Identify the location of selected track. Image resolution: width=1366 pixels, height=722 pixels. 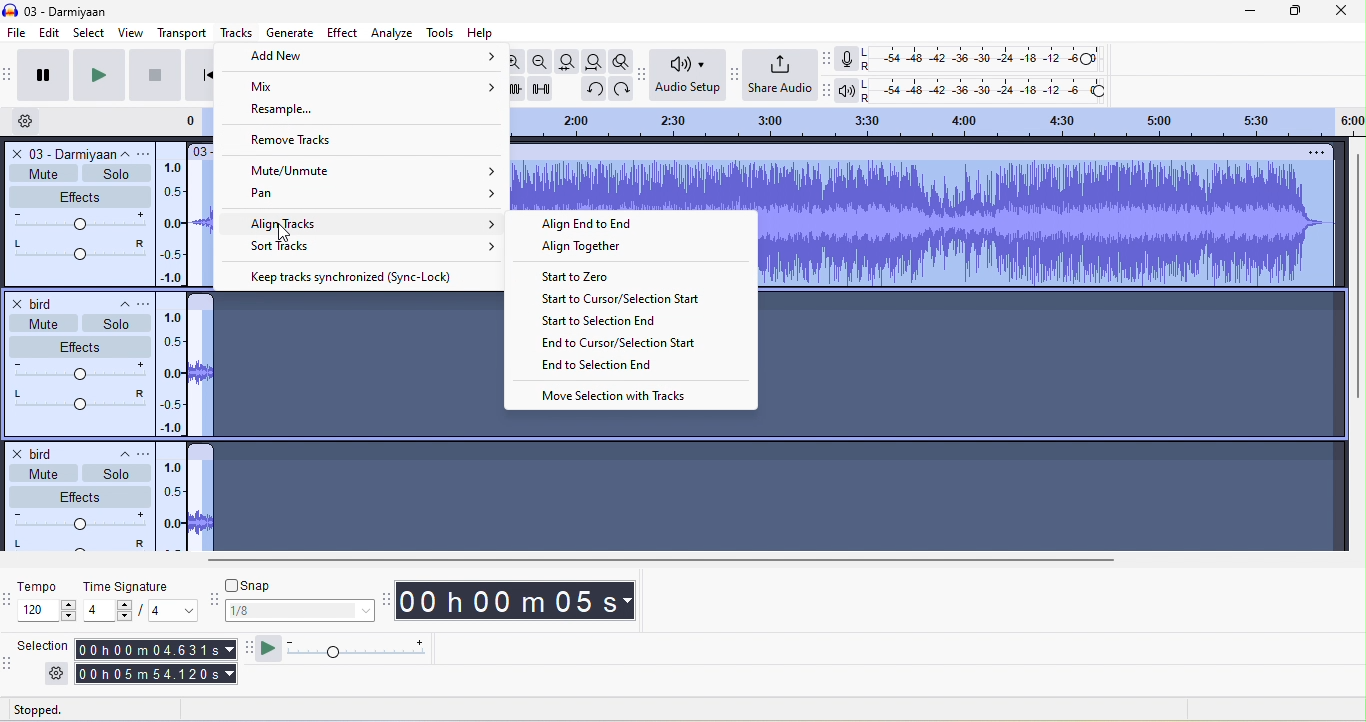
(345, 352).